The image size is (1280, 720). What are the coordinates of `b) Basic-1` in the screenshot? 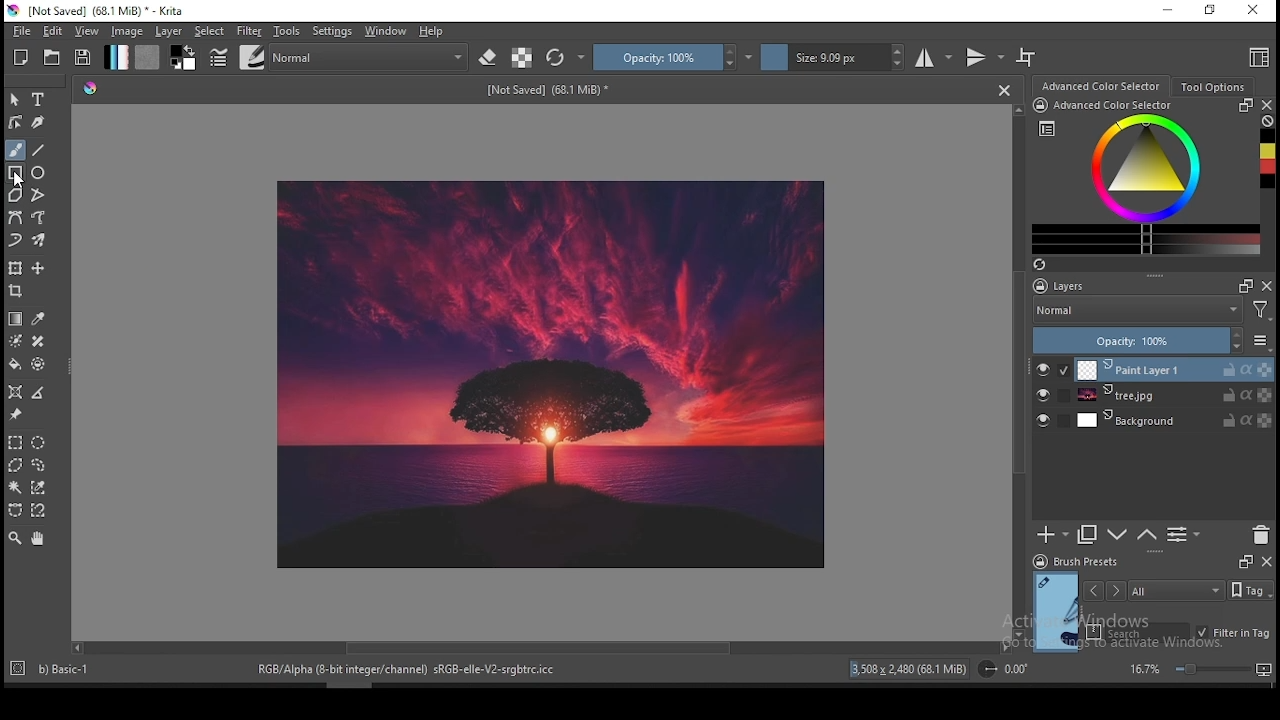 It's located at (55, 666).